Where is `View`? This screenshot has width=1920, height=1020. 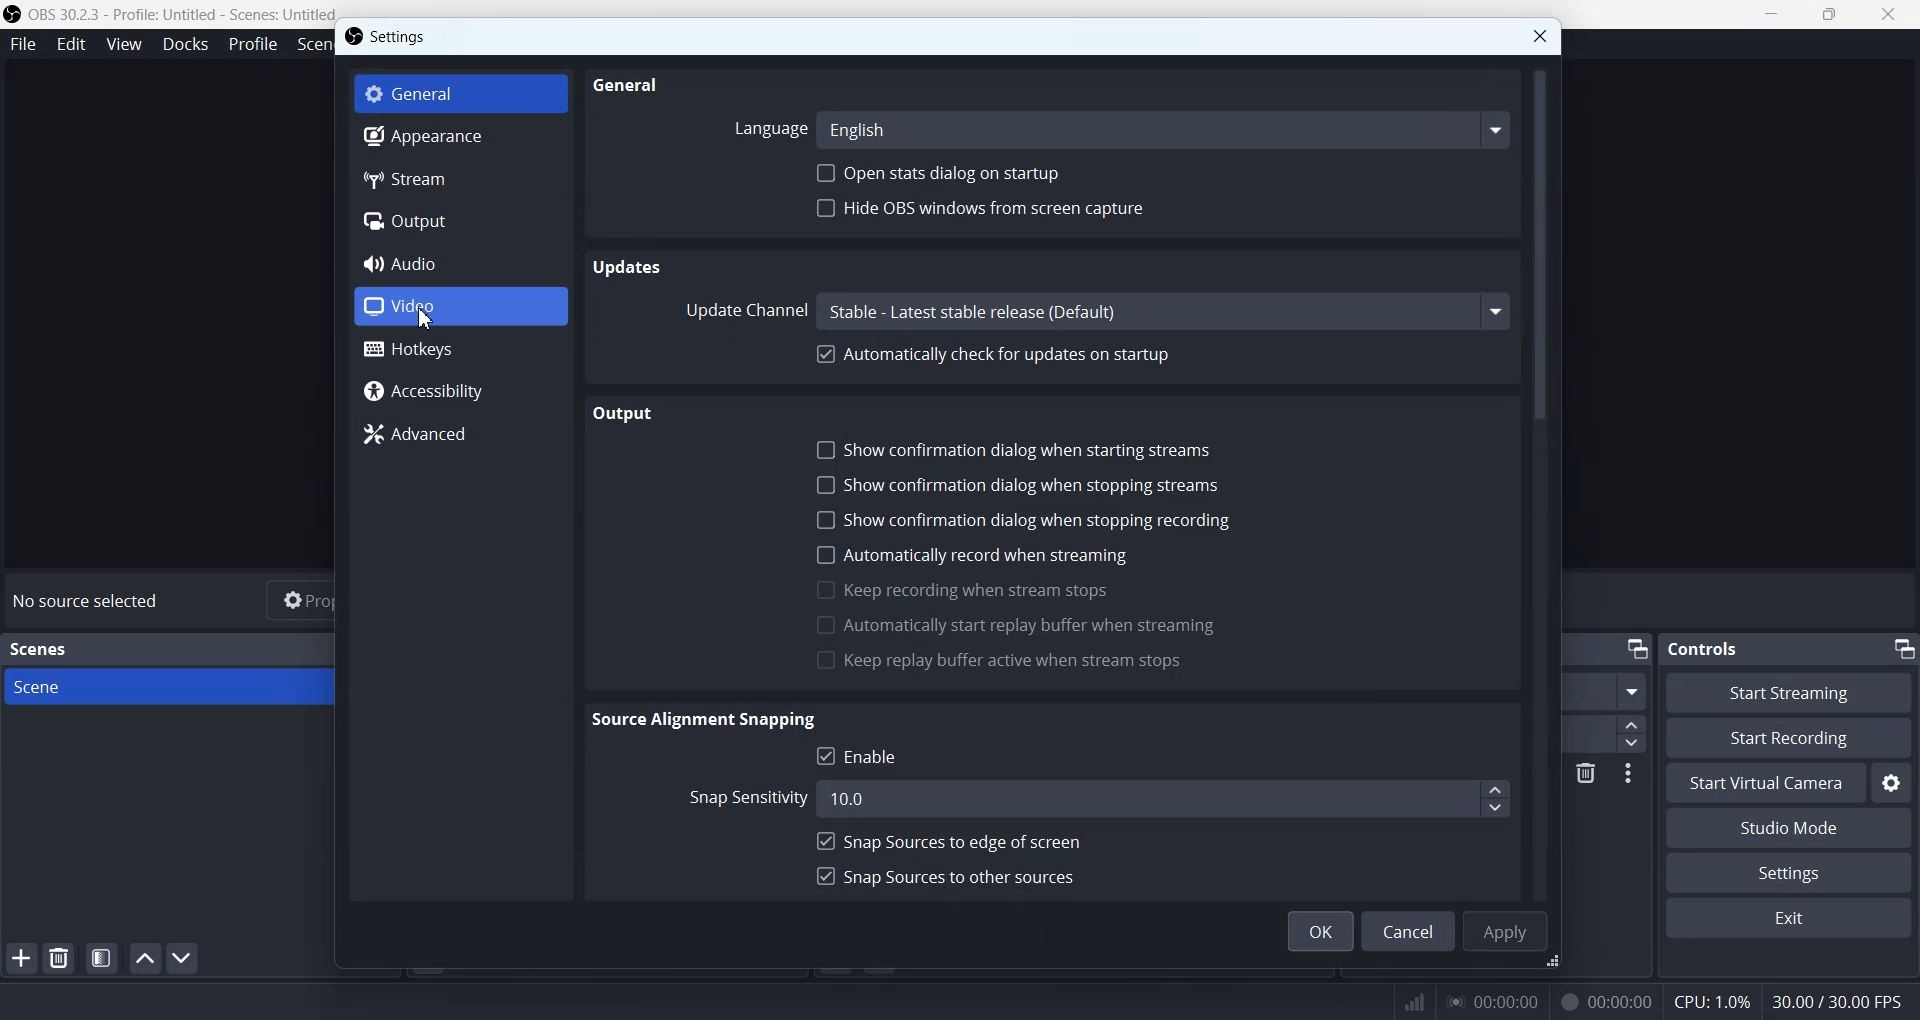
View is located at coordinates (123, 44).